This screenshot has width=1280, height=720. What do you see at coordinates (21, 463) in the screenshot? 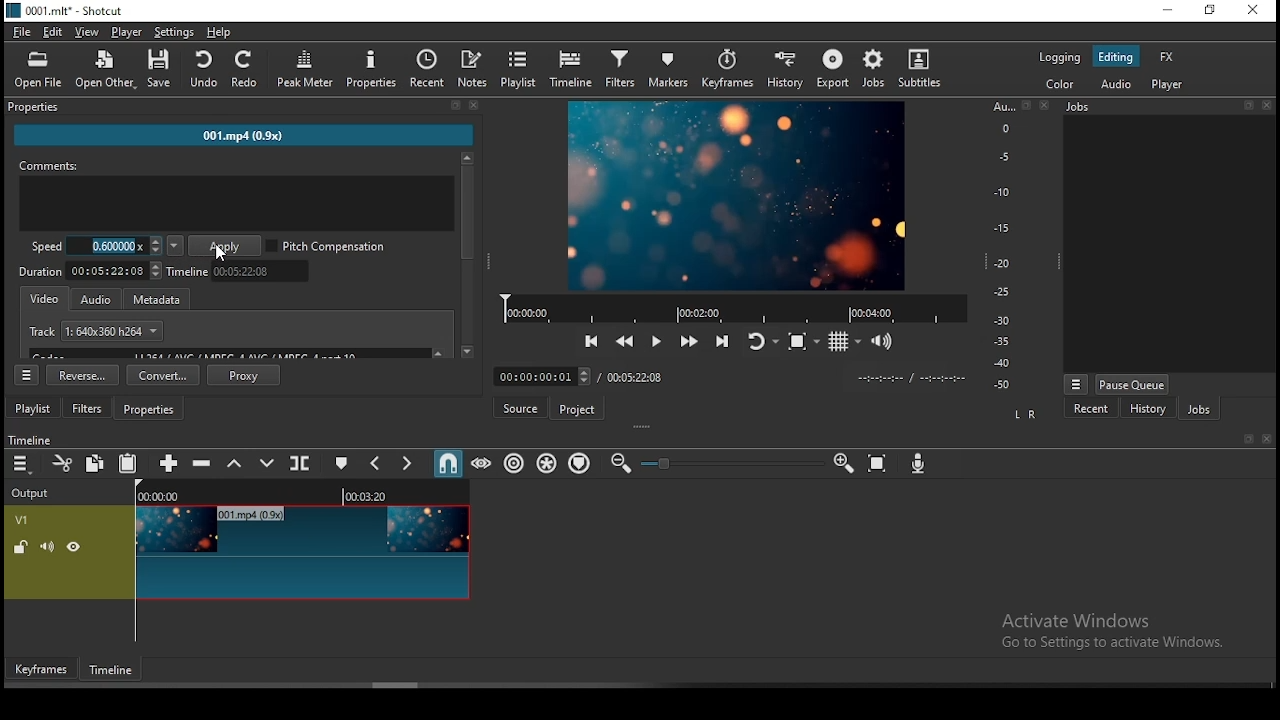
I see `timeline menu` at bounding box center [21, 463].